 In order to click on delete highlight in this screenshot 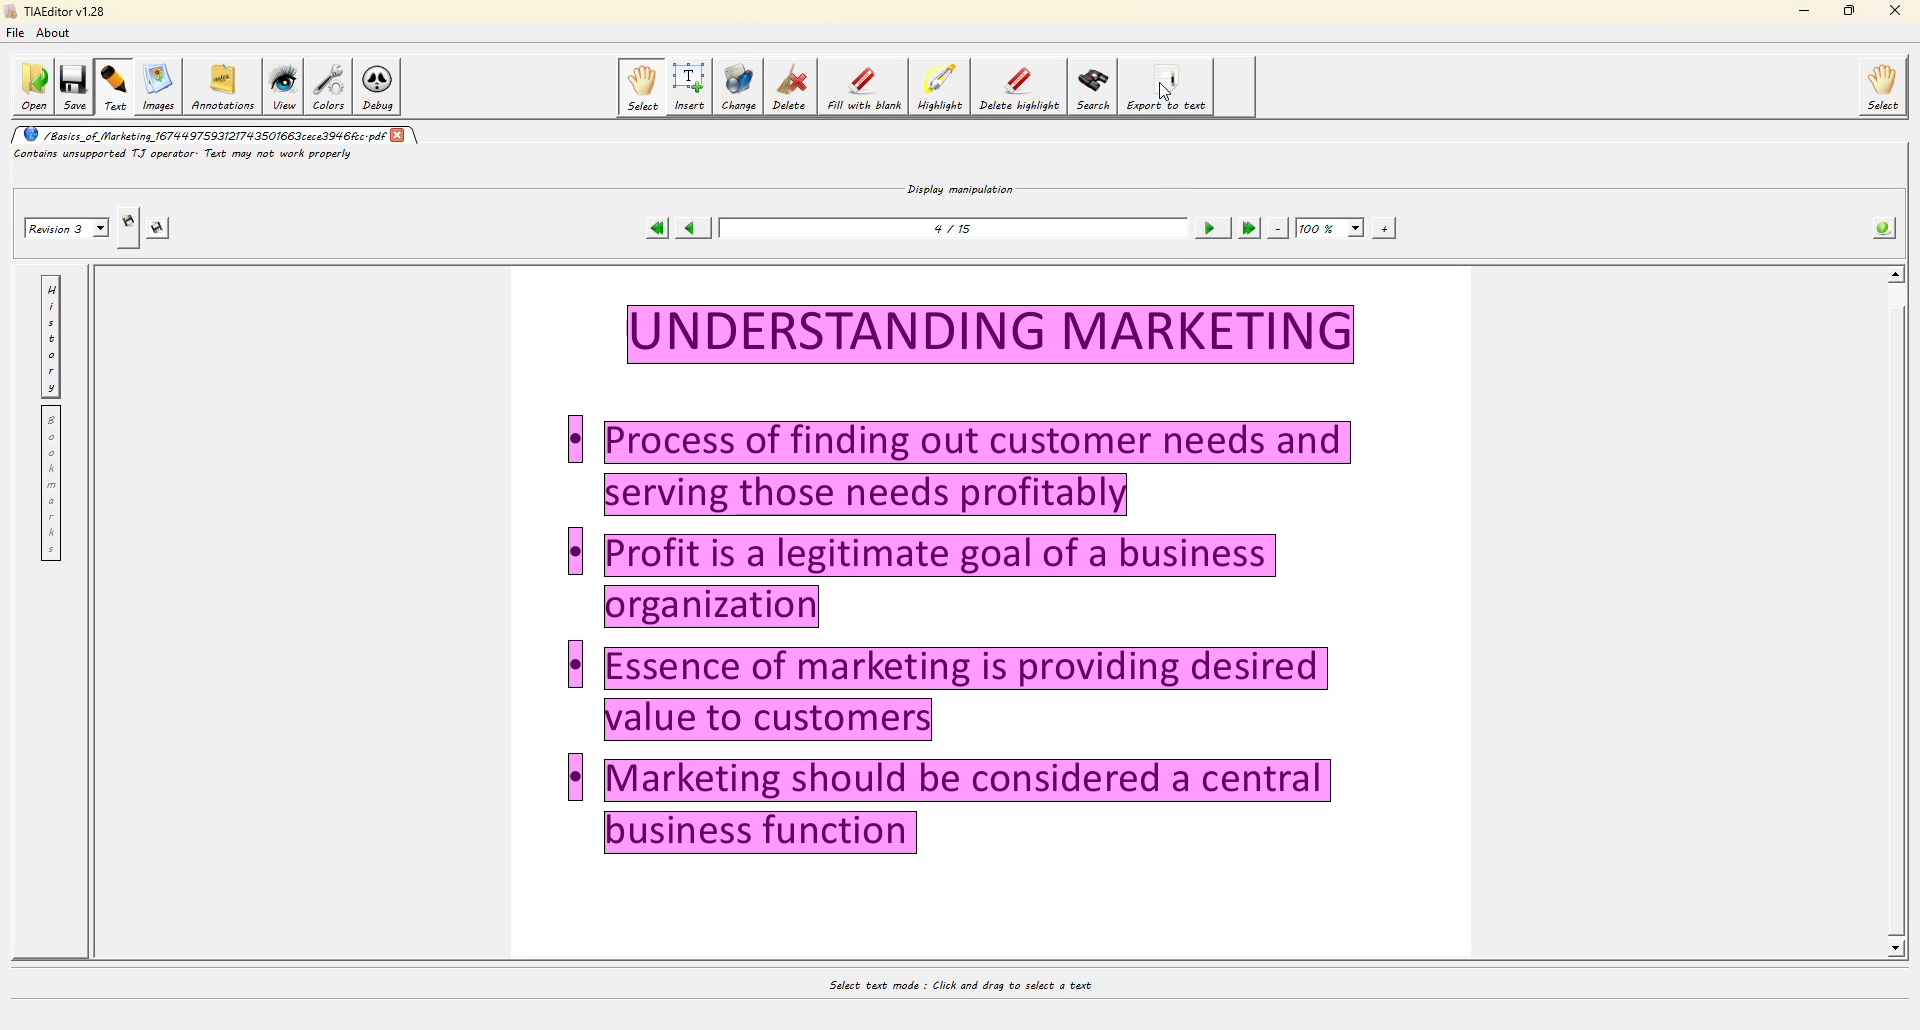, I will do `click(1022, 82)`.